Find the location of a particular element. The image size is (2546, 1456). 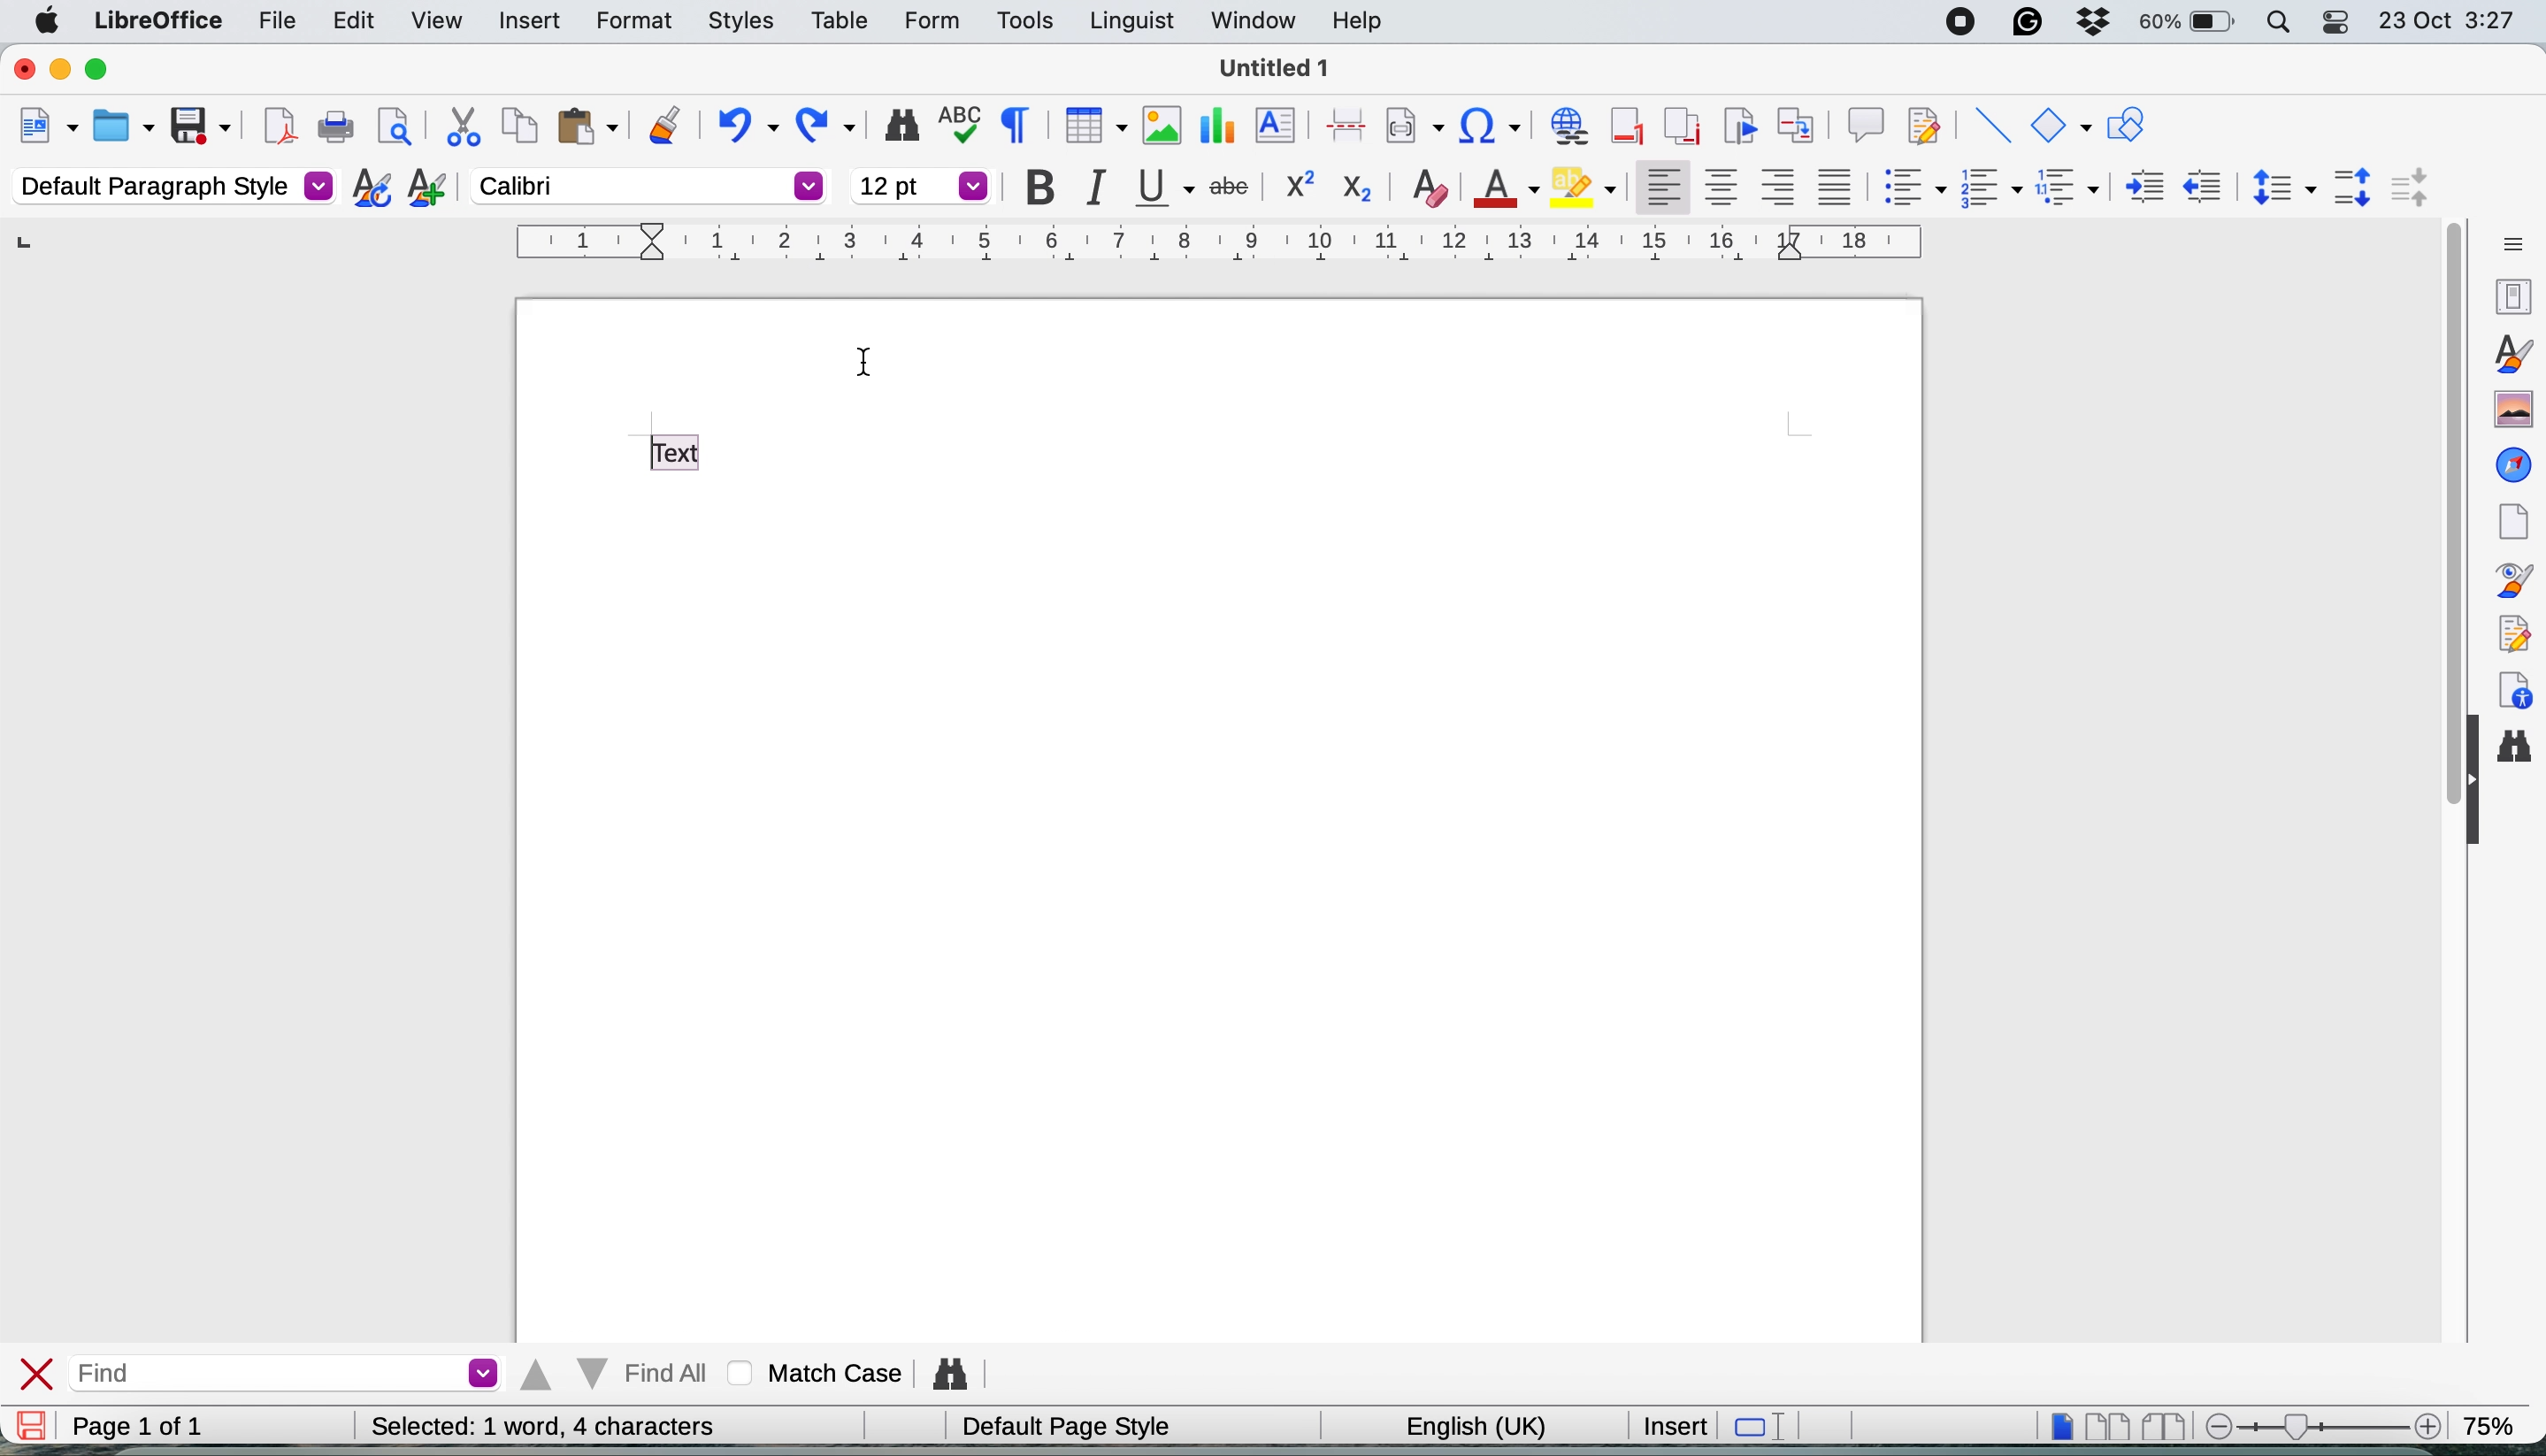

table is located at coordinates (841, 20).